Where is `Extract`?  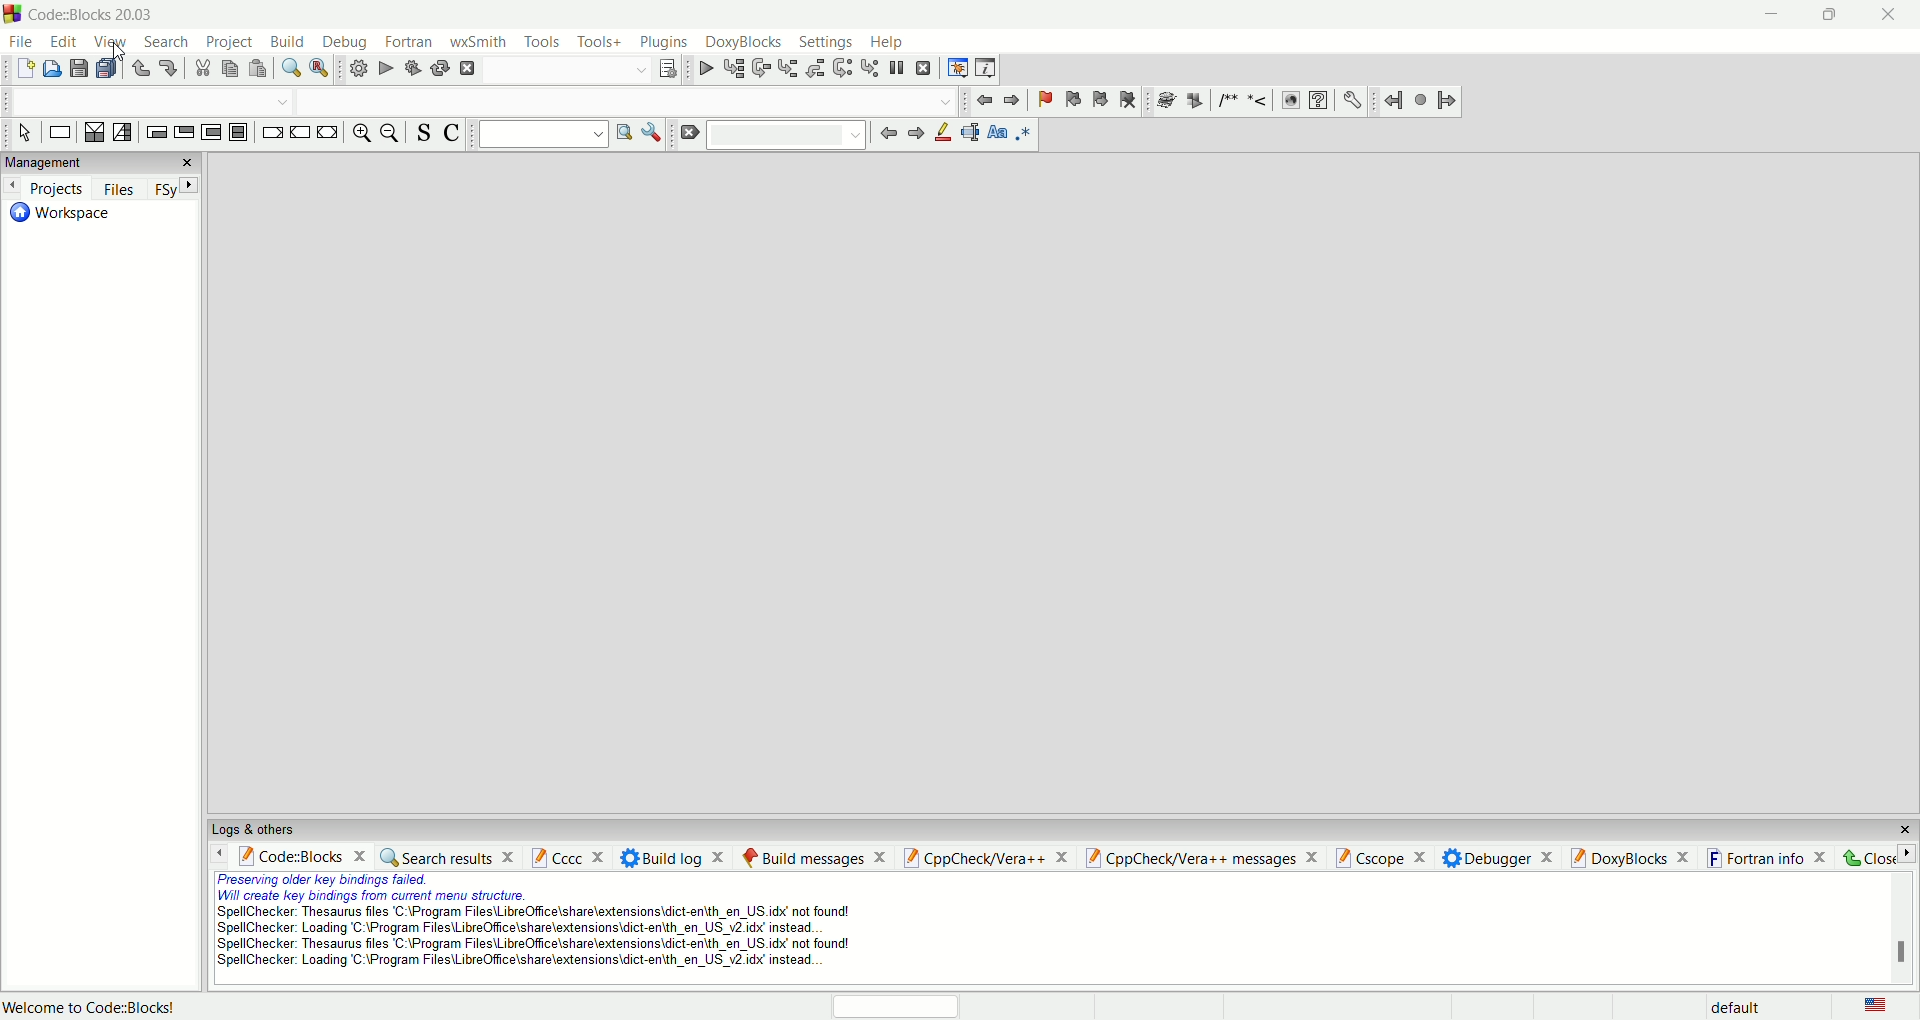 Extract is located at coordinates (1190, 97).